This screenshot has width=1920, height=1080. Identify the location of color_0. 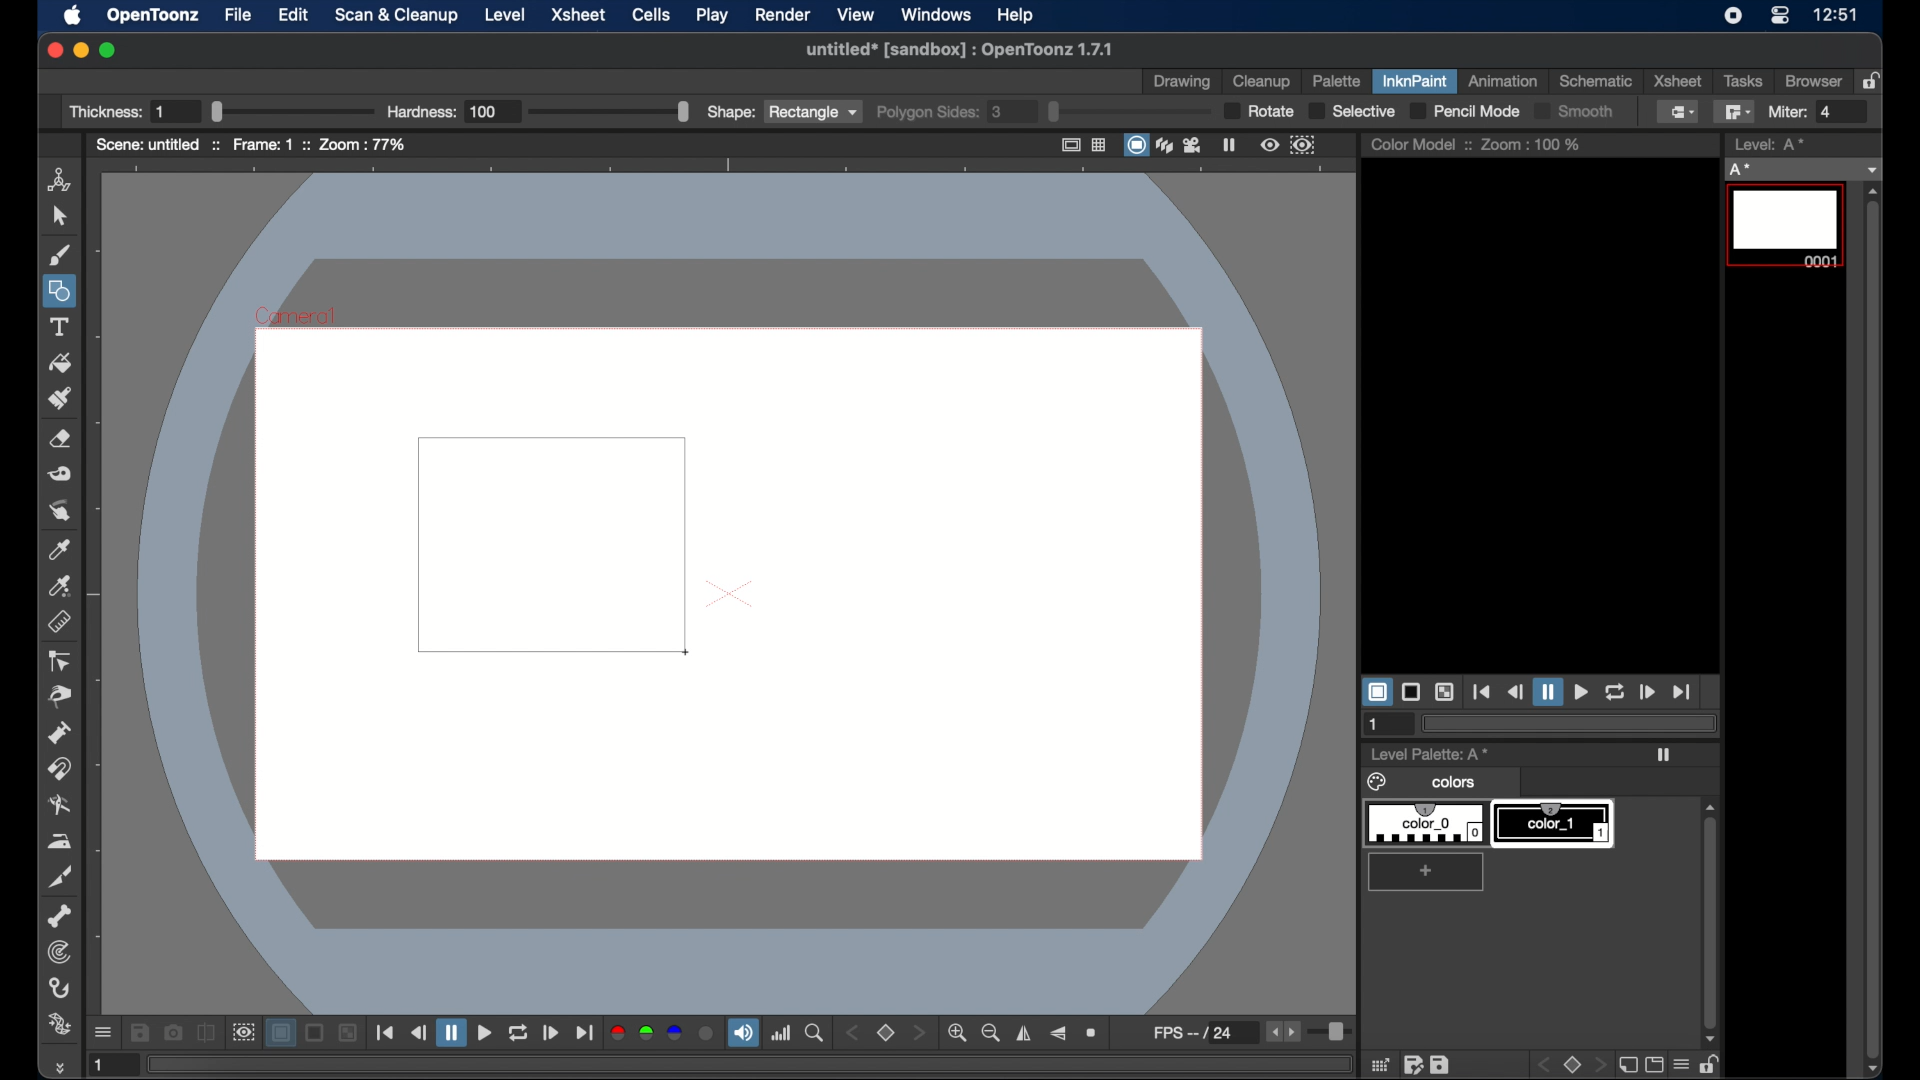
(1428, 824).